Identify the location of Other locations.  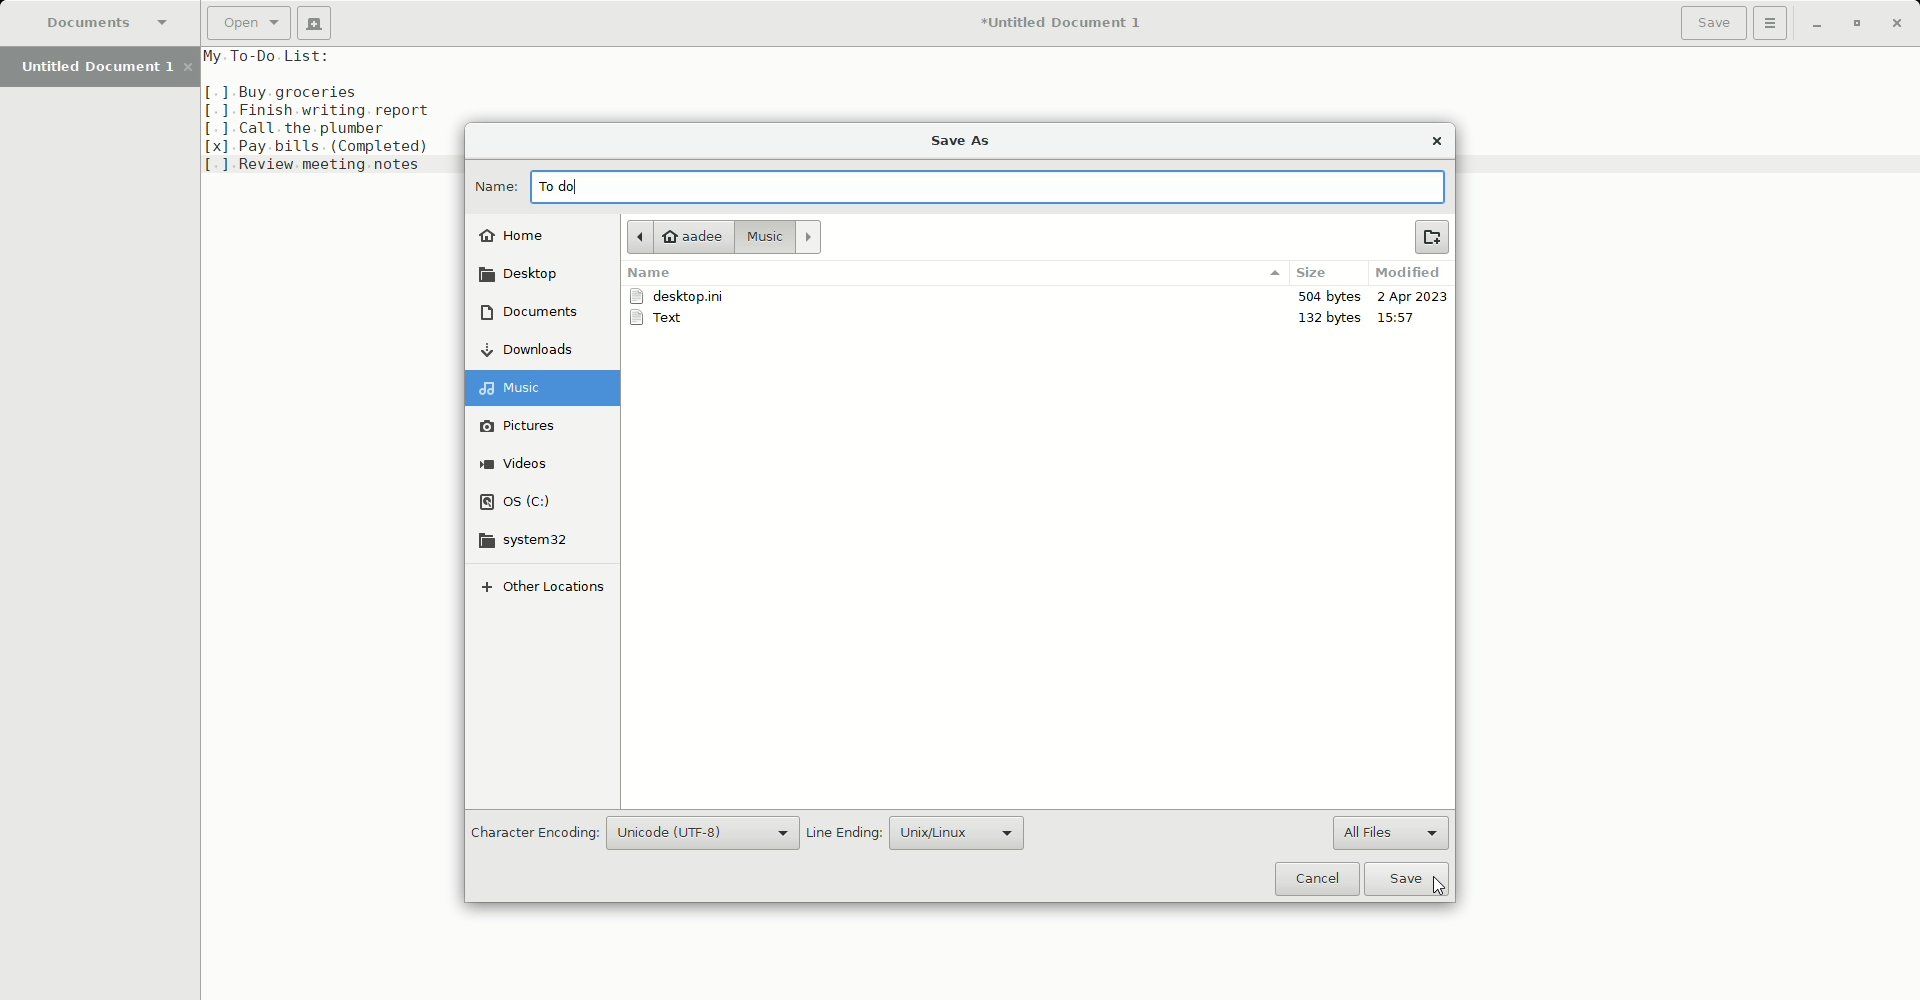
(541, 592).